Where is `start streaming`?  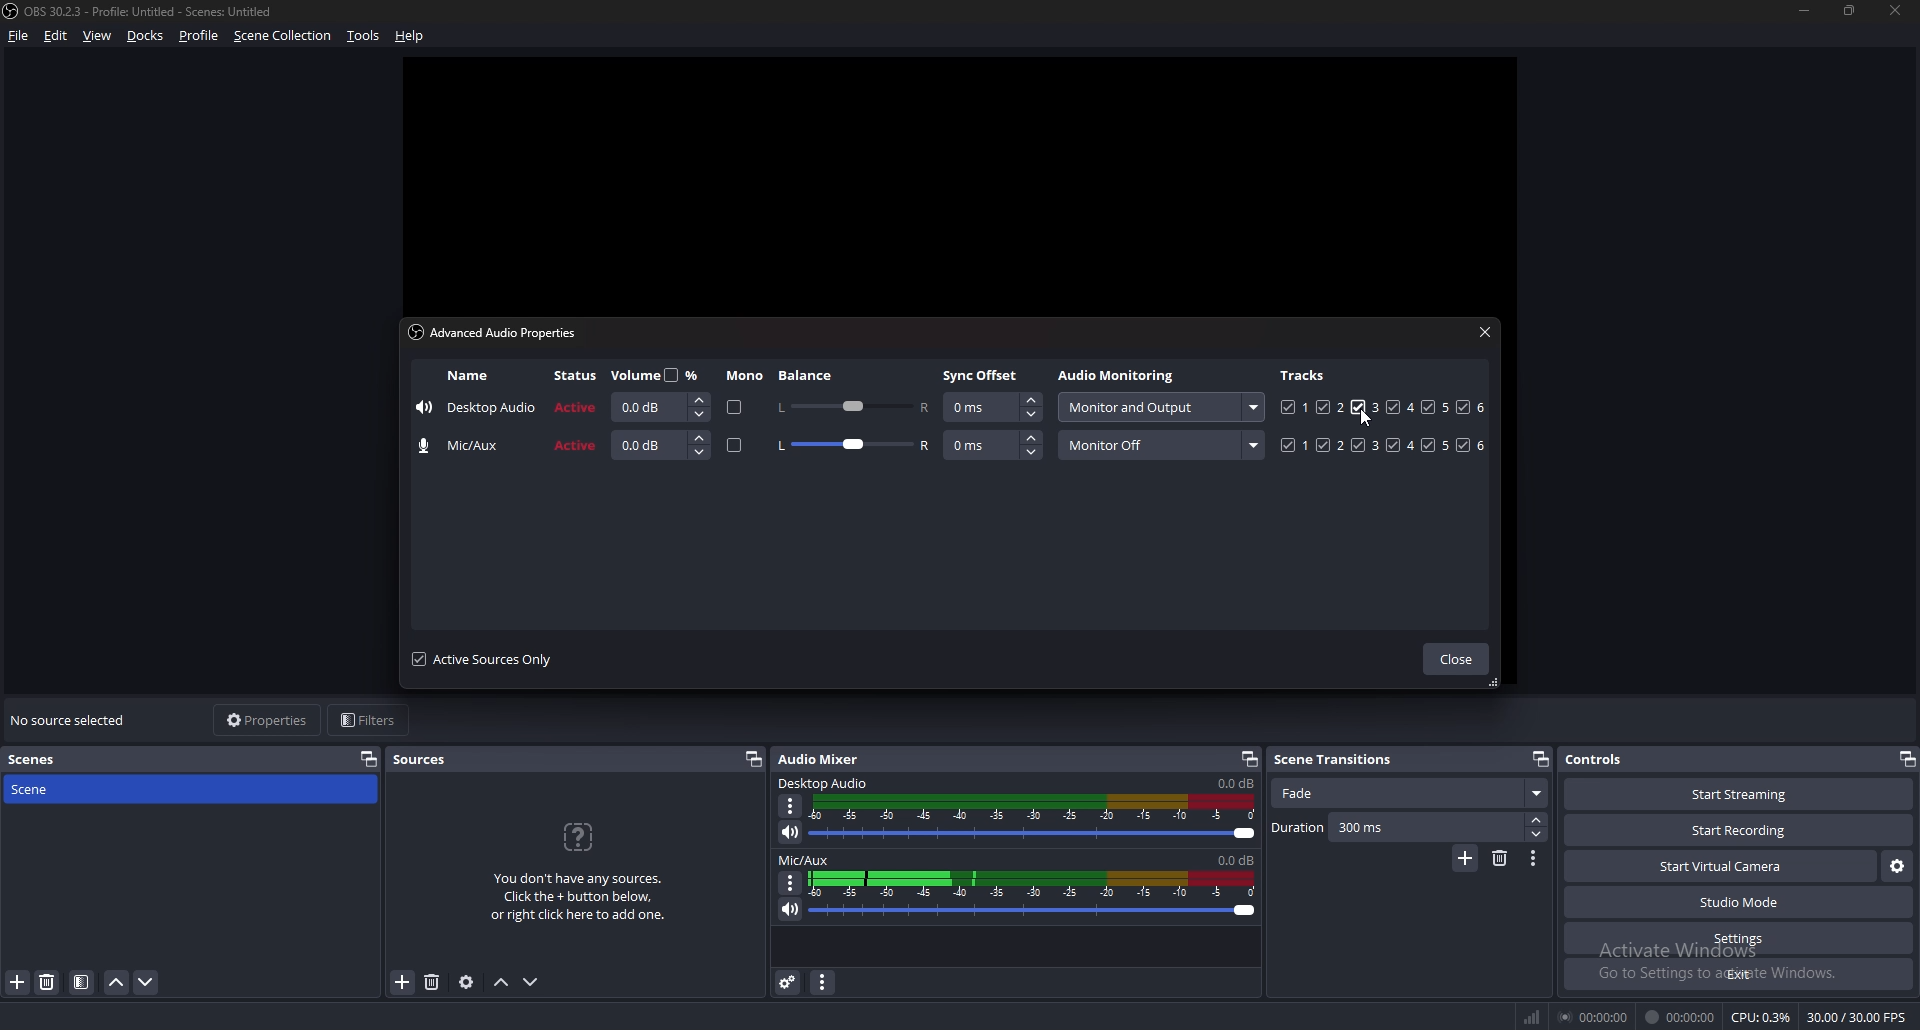
start streaming is located at coordinates (1727, 795).